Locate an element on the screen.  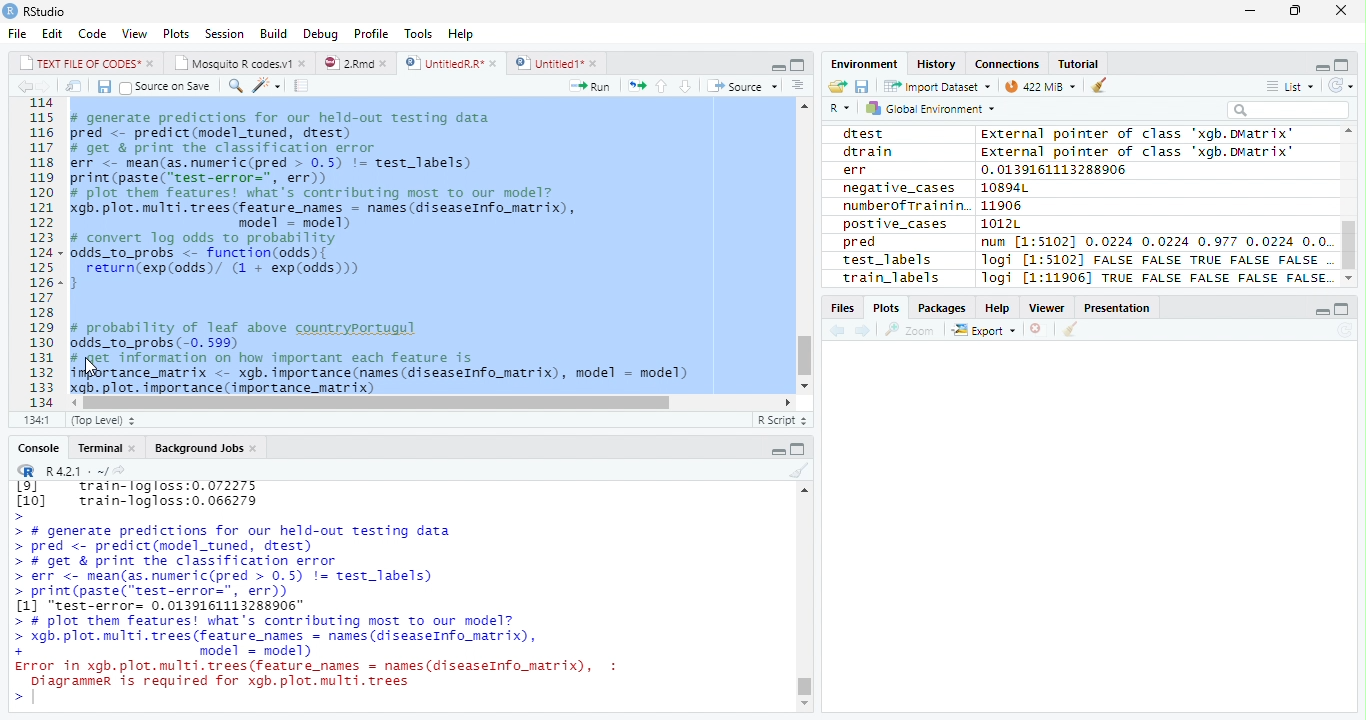
Minimize is located at coordinates (1249, 11).